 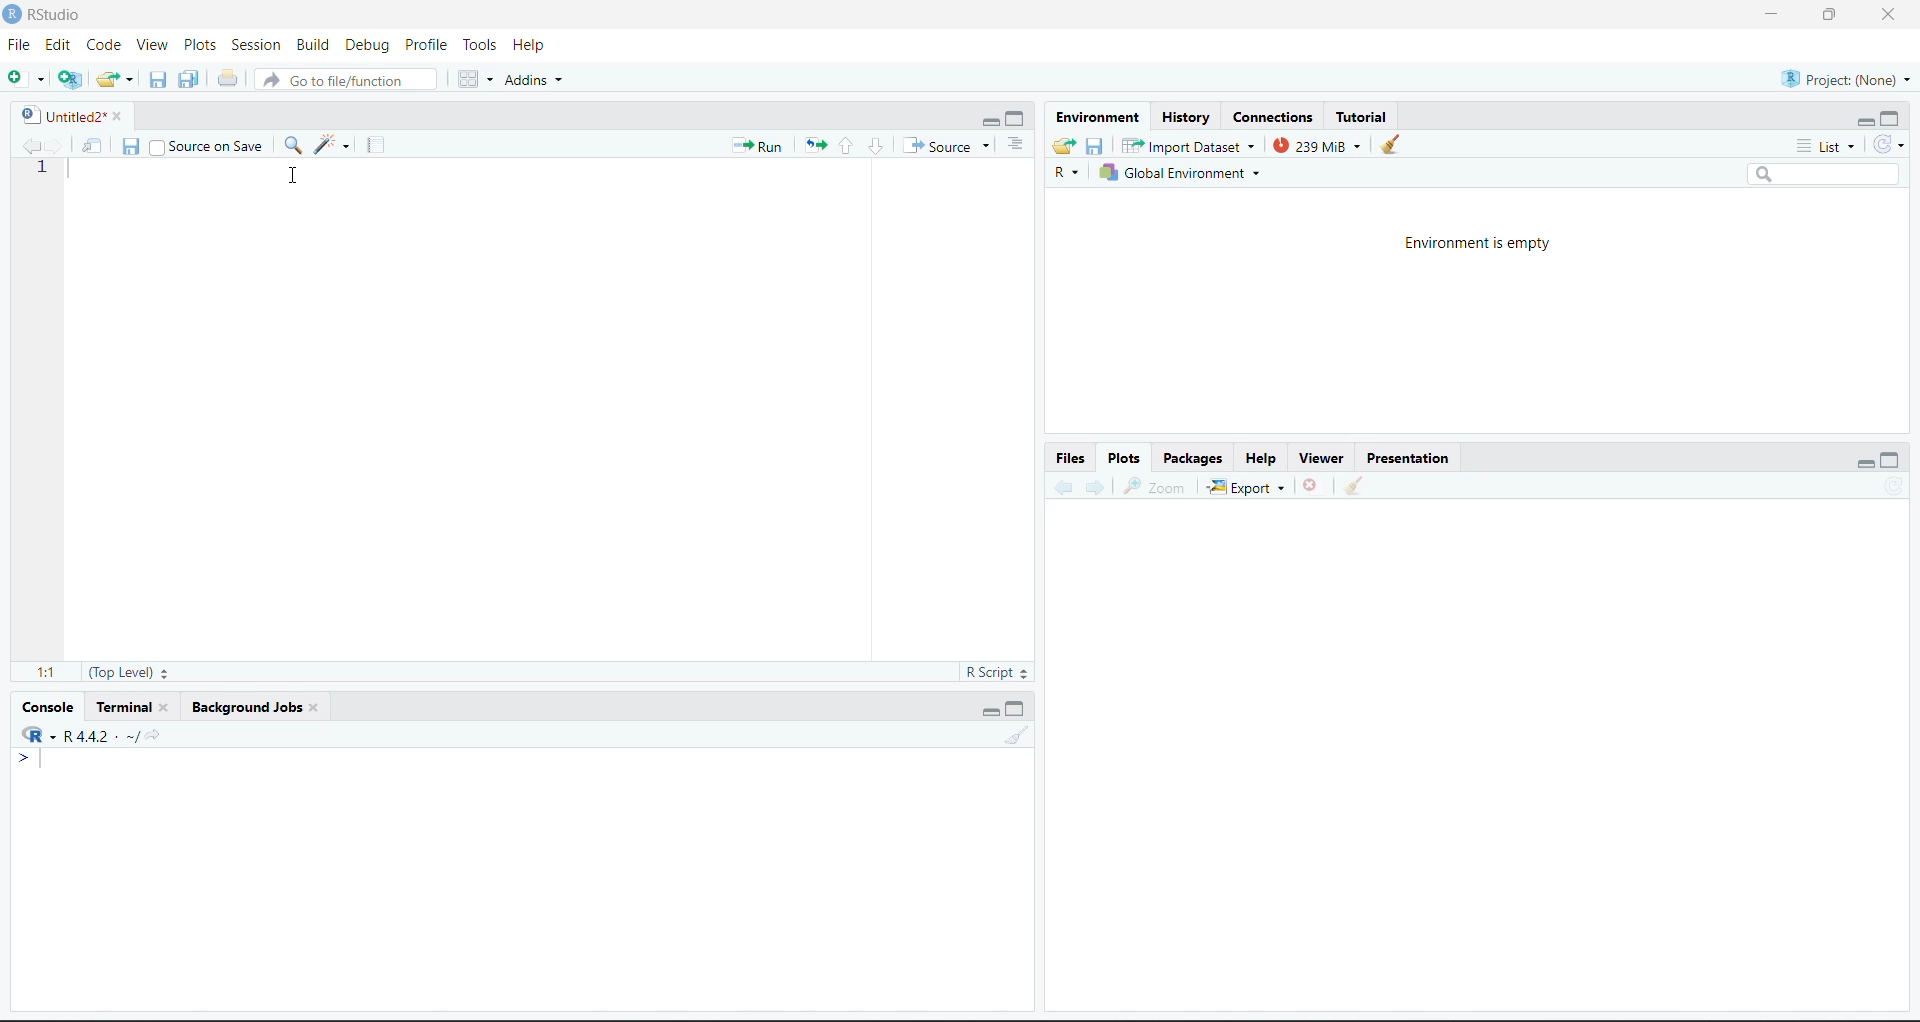 I want to click on Show in new window, so click(x=94, y=145).